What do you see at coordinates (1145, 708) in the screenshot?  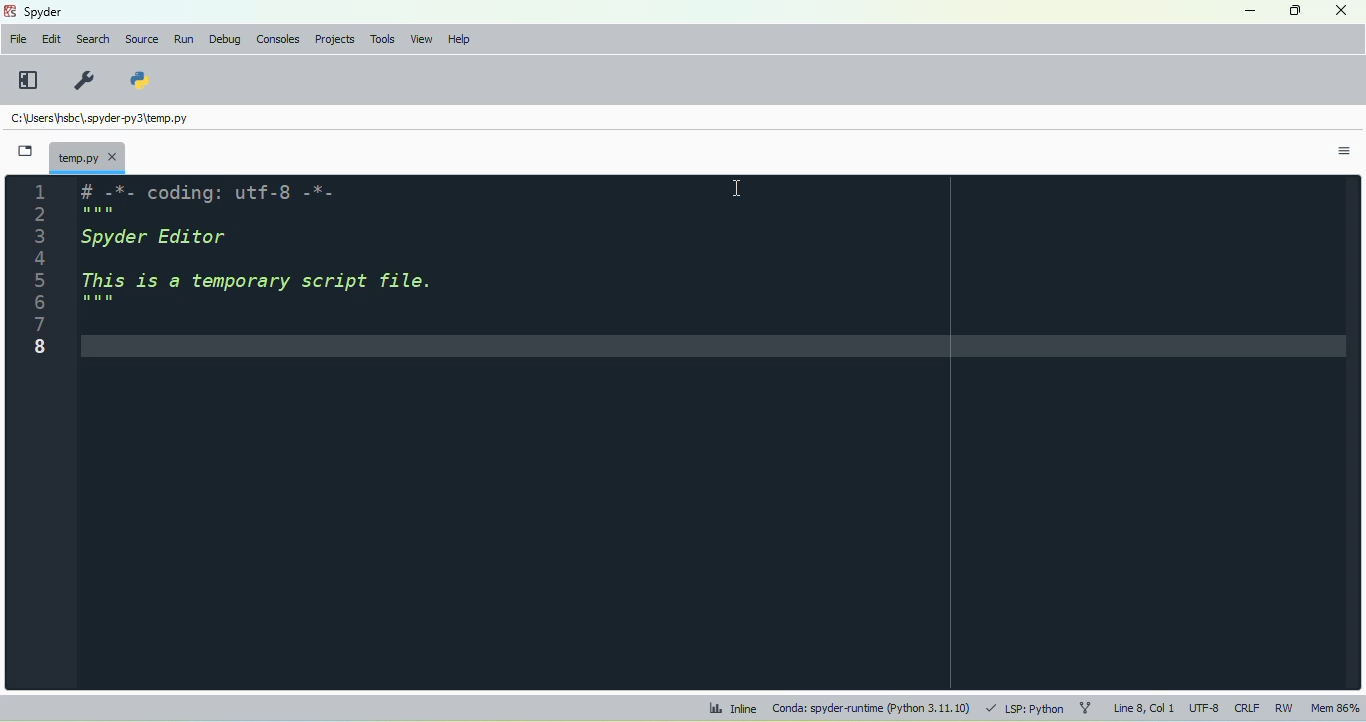 I see `line 8, col 1` at bounding box center [1145, 708].